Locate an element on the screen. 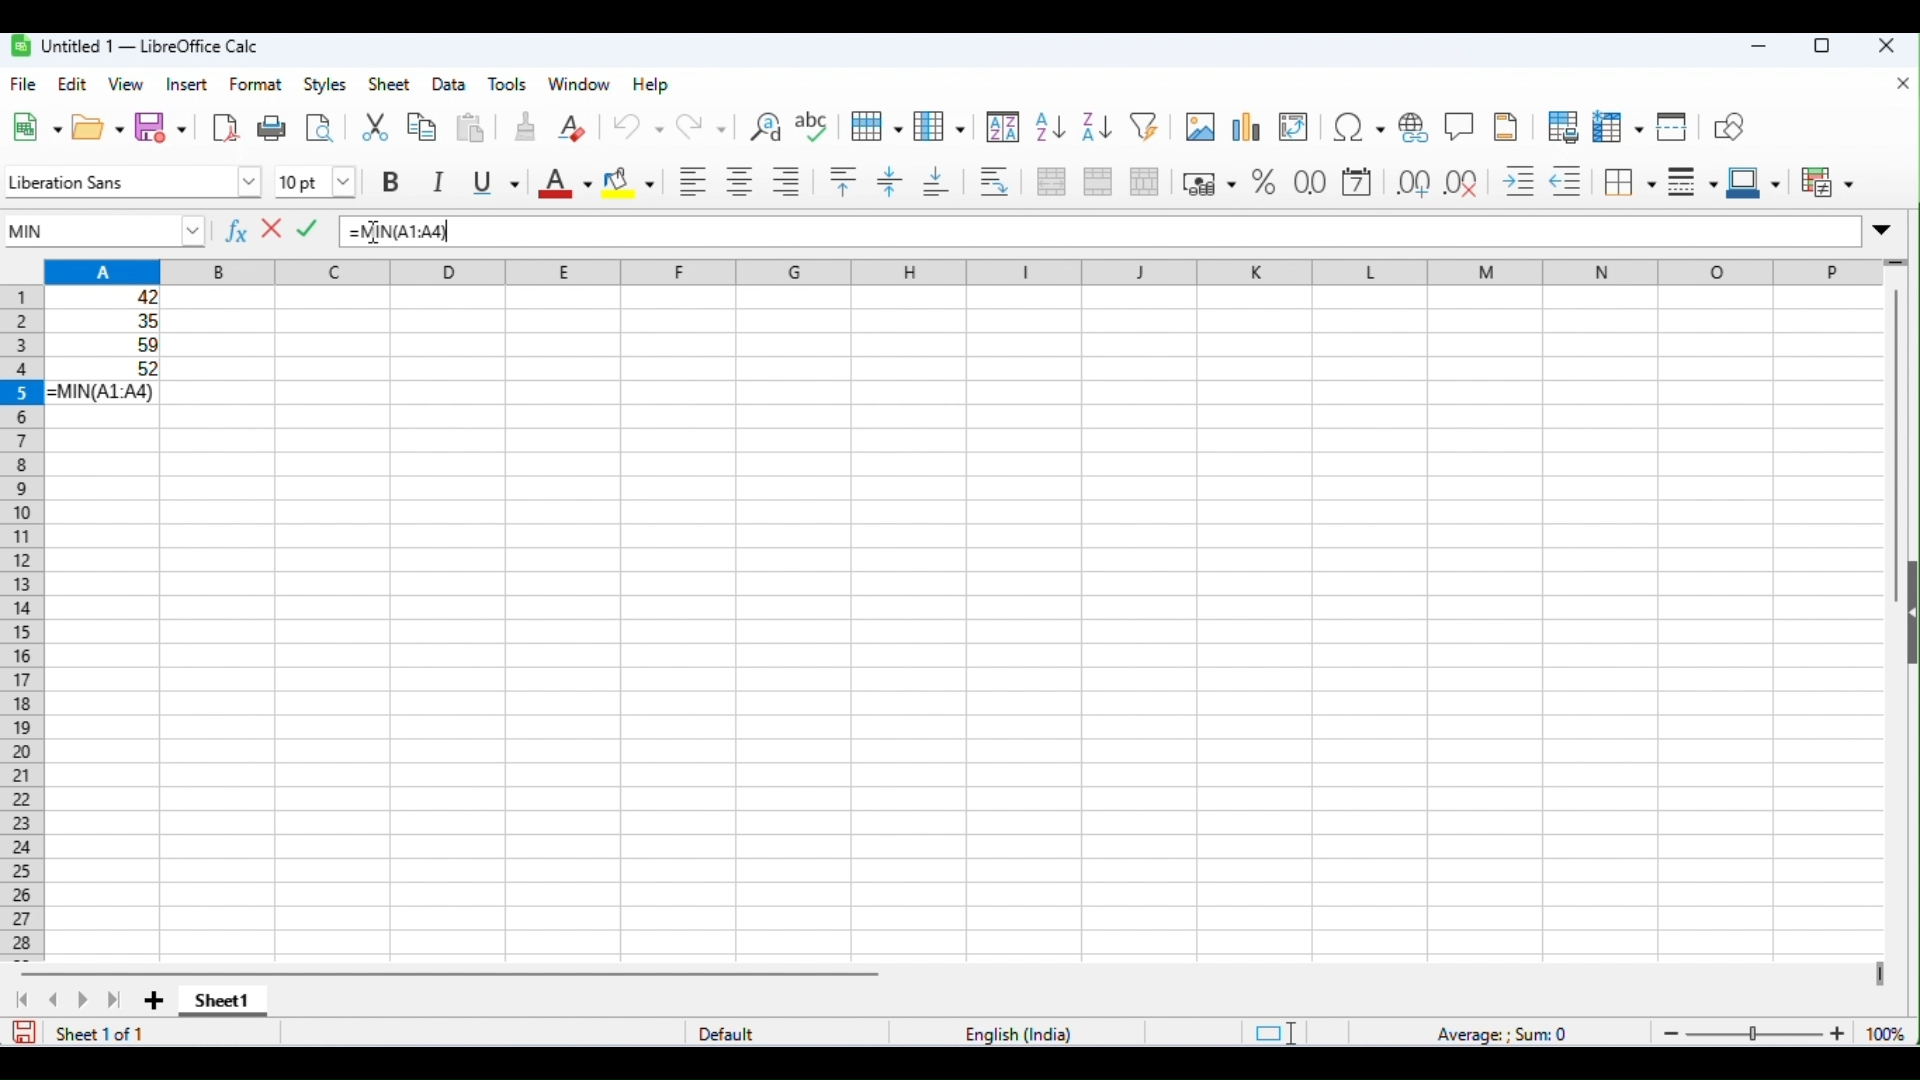 The width and height of the screenshot is (1920, 1080). edit is located at coordinates (74, 86).